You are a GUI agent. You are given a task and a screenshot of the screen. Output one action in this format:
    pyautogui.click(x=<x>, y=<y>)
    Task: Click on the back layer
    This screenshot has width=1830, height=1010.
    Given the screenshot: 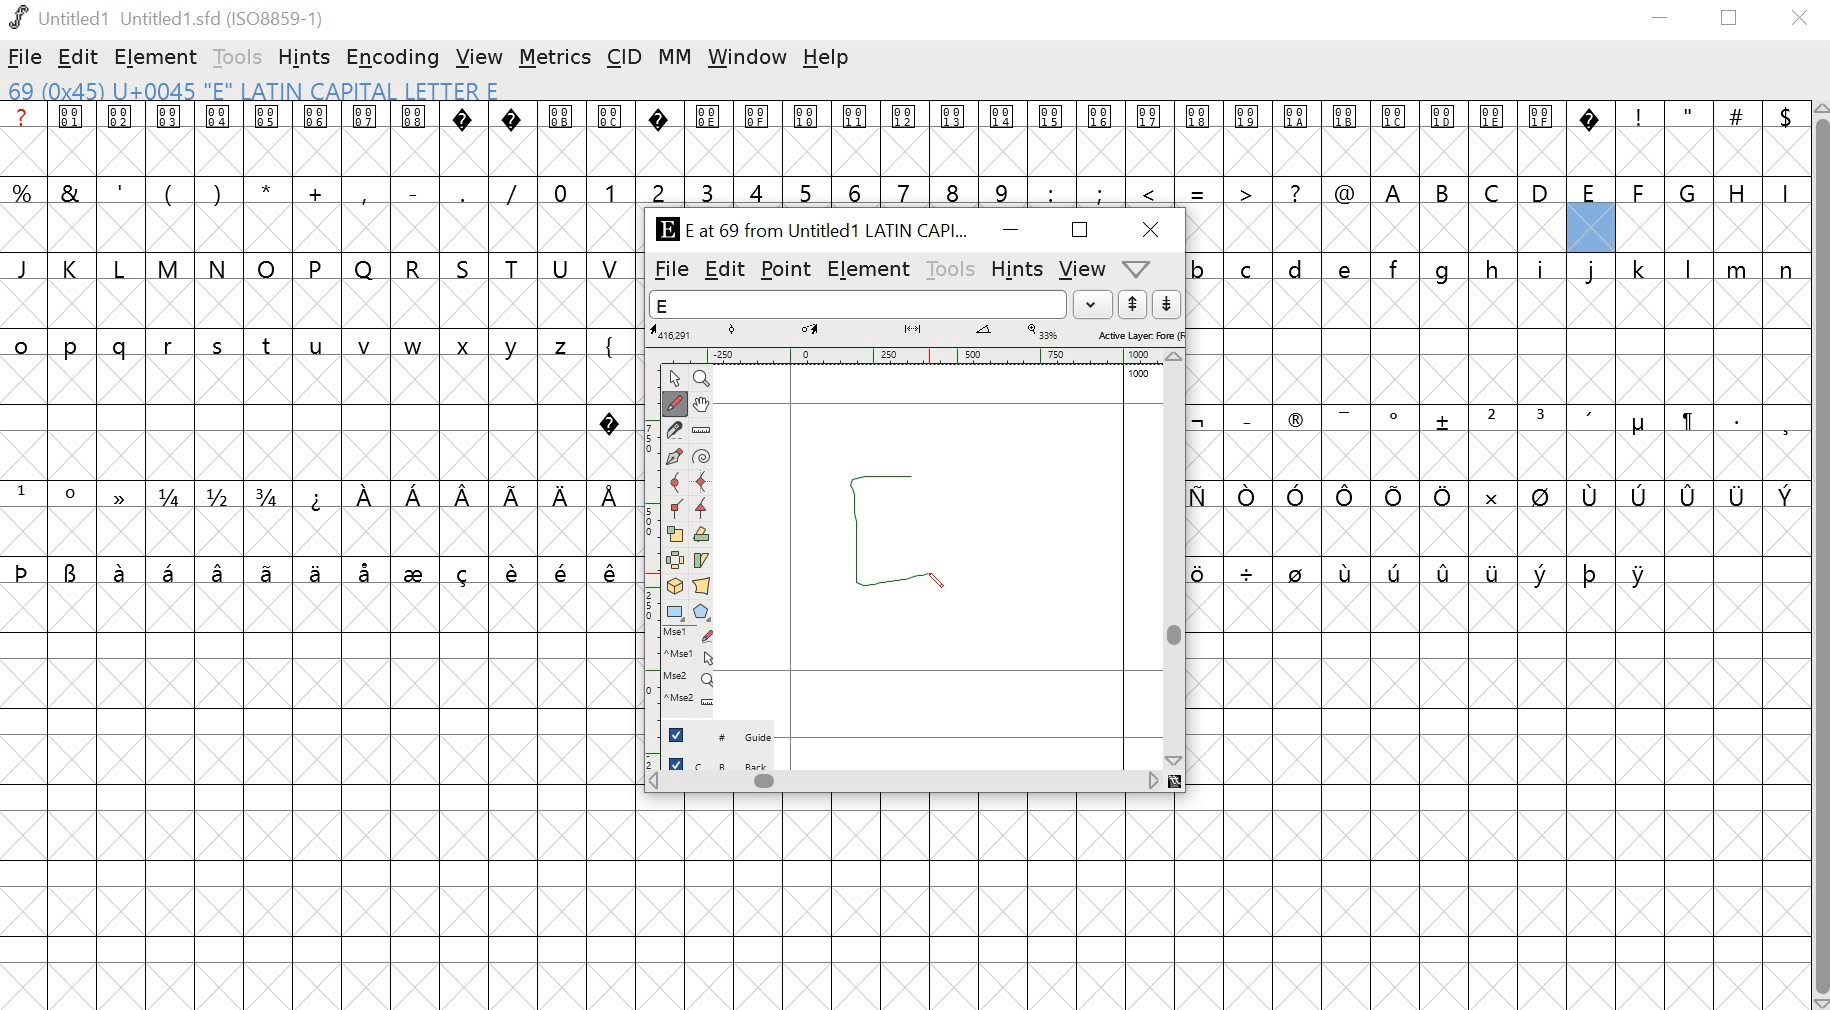 What is the action you would take?
    pyautogui.click(x=719, y=765)
    